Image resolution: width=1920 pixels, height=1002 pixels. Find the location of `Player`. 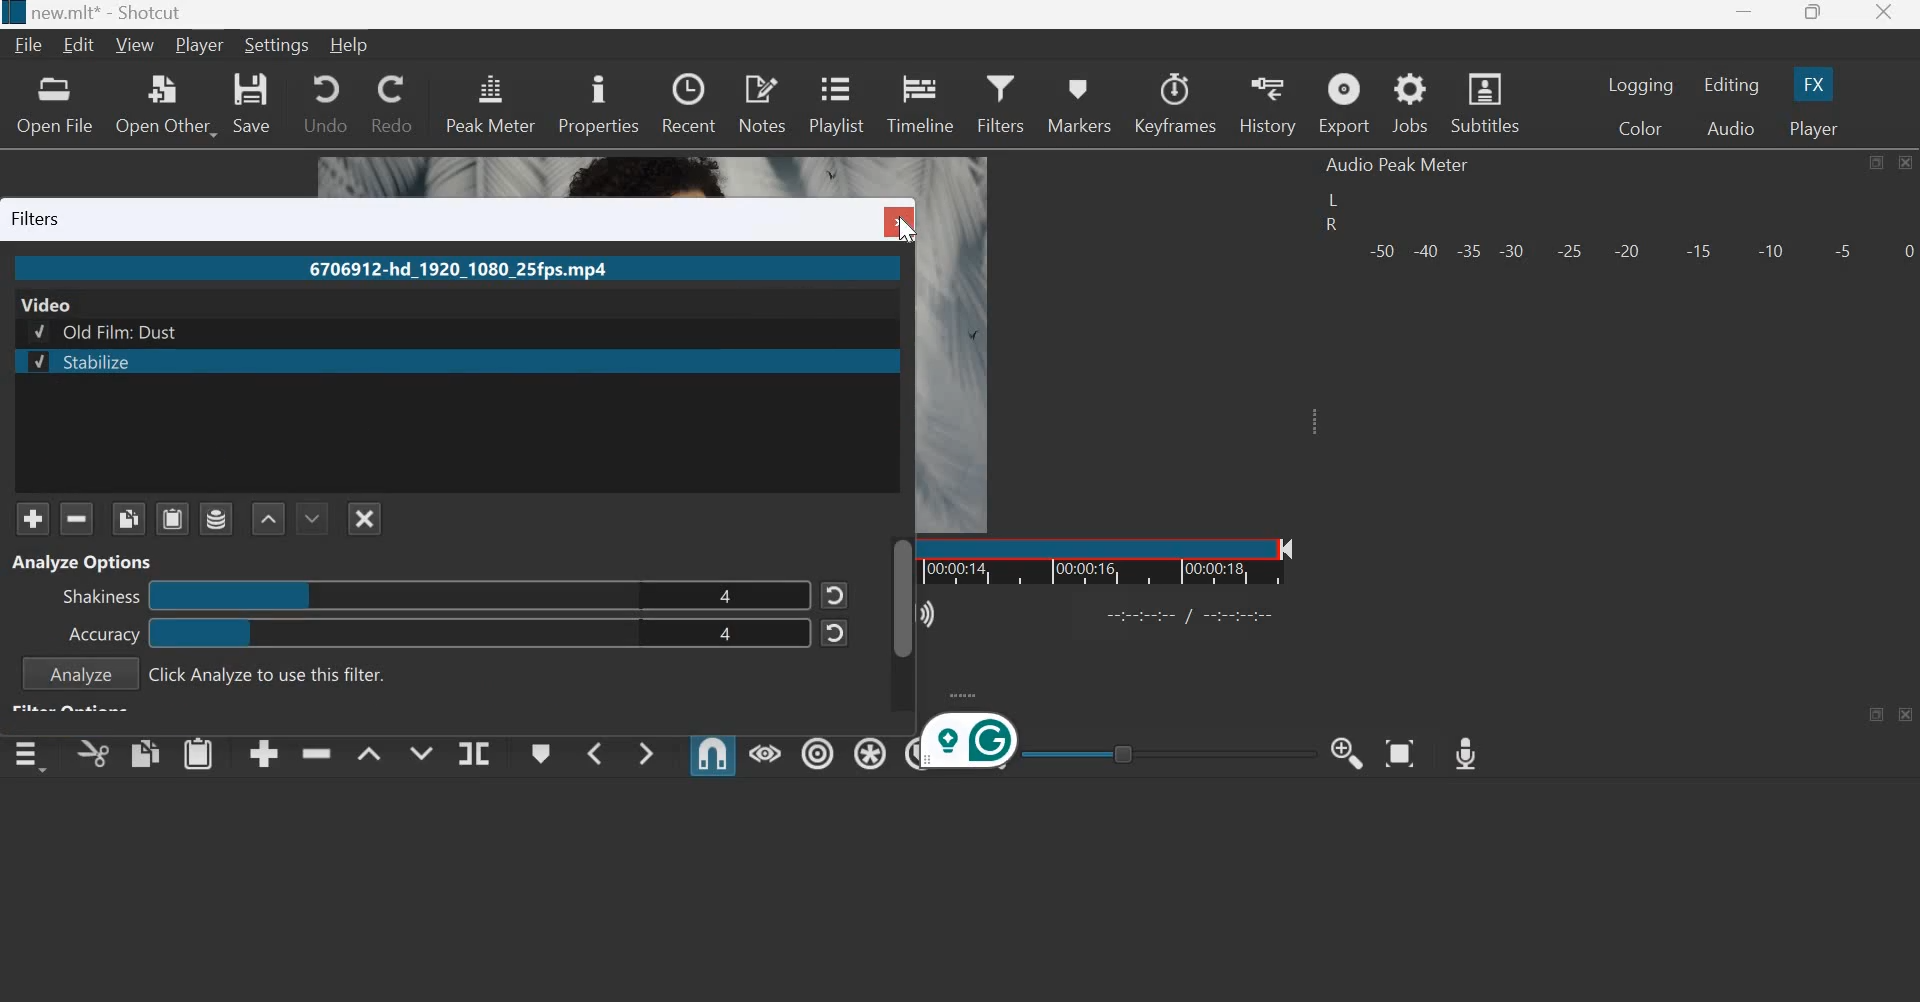

Player is located at coordinates (1815, 126).